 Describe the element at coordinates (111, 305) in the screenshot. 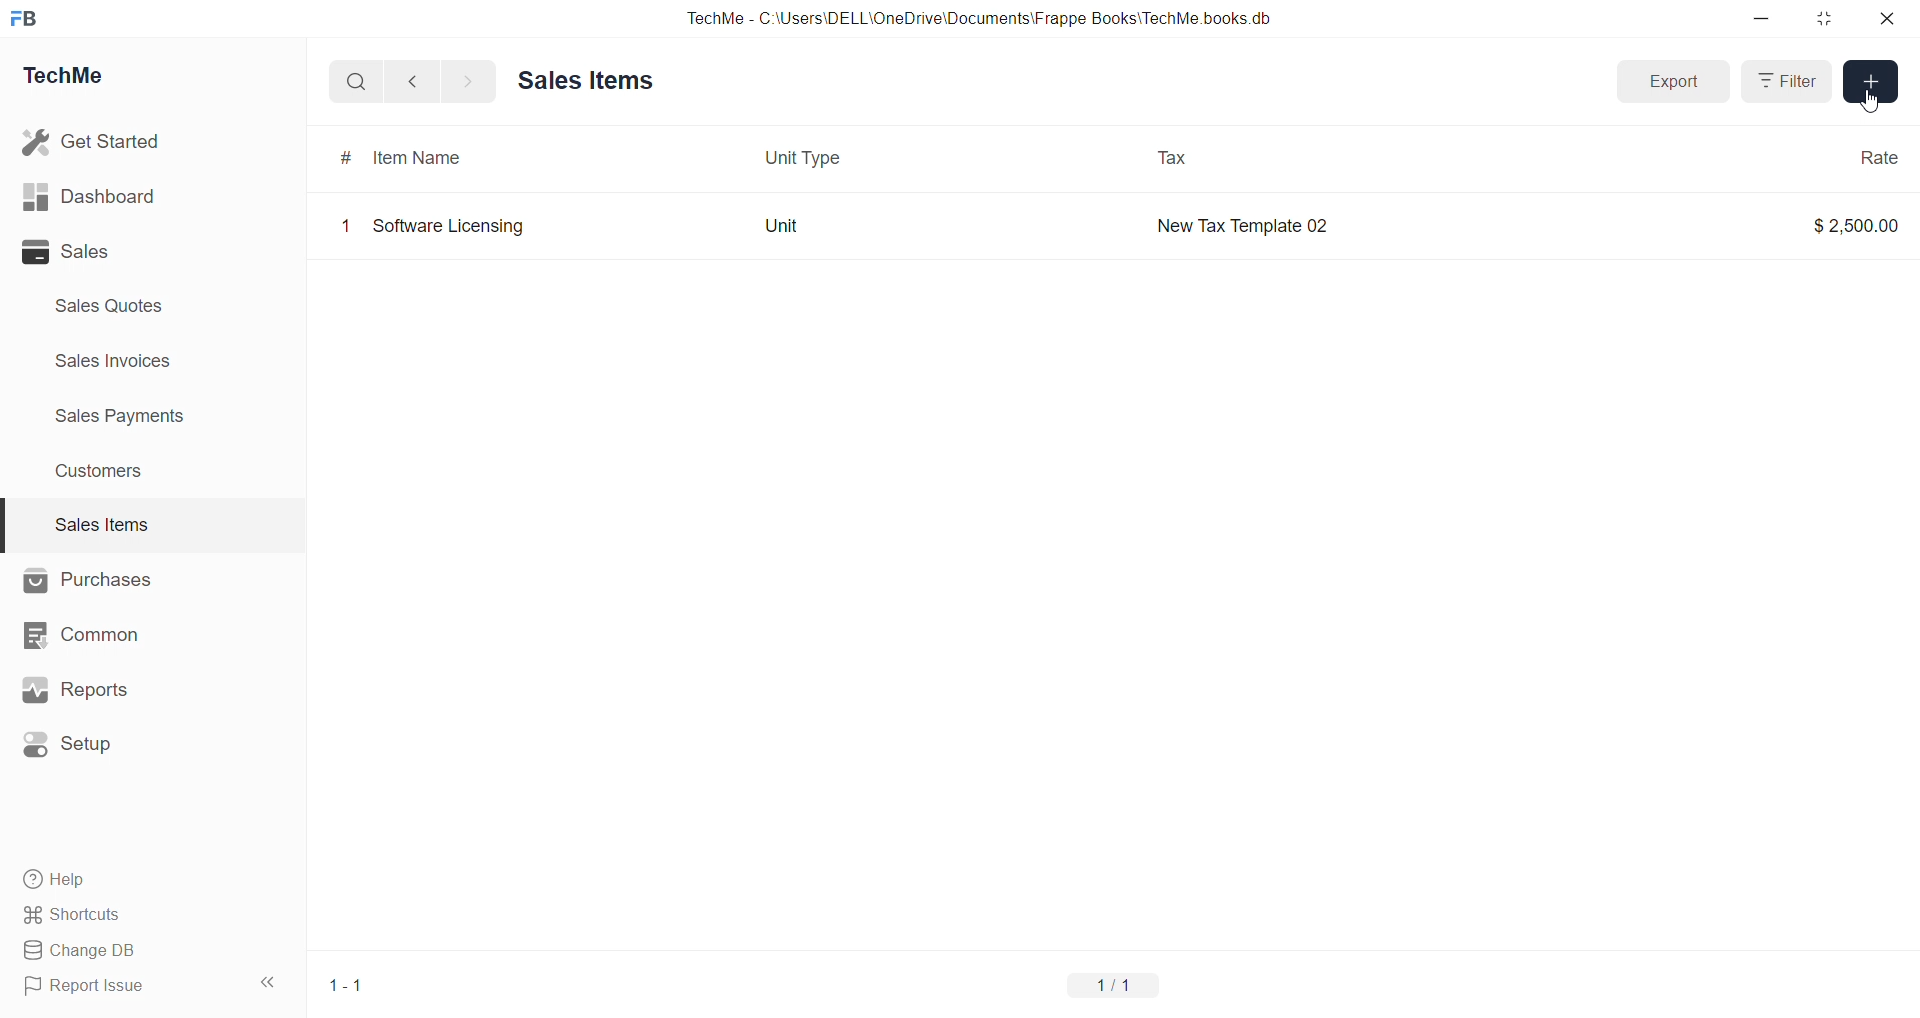

I see `Sales Quotes` at that location.